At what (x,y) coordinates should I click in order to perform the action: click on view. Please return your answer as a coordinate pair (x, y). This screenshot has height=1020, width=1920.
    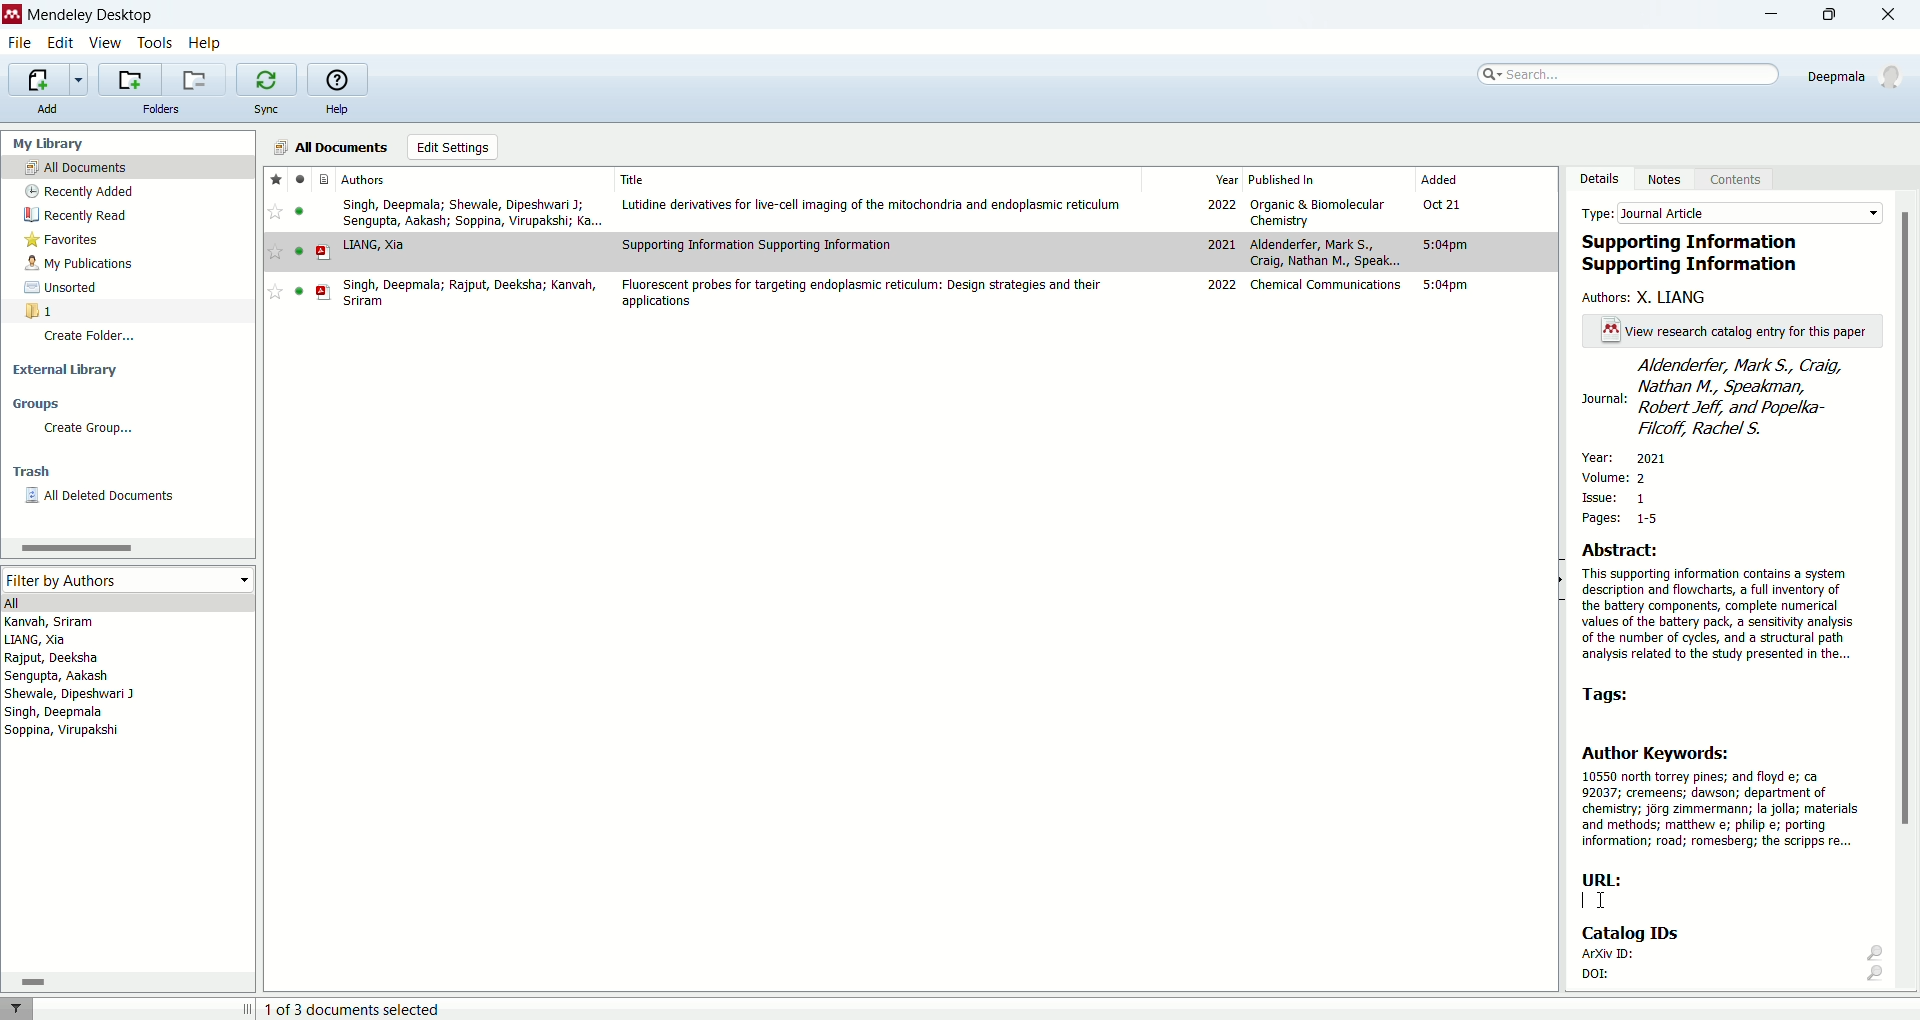
    Looking at the image, I should click on (105, 42).